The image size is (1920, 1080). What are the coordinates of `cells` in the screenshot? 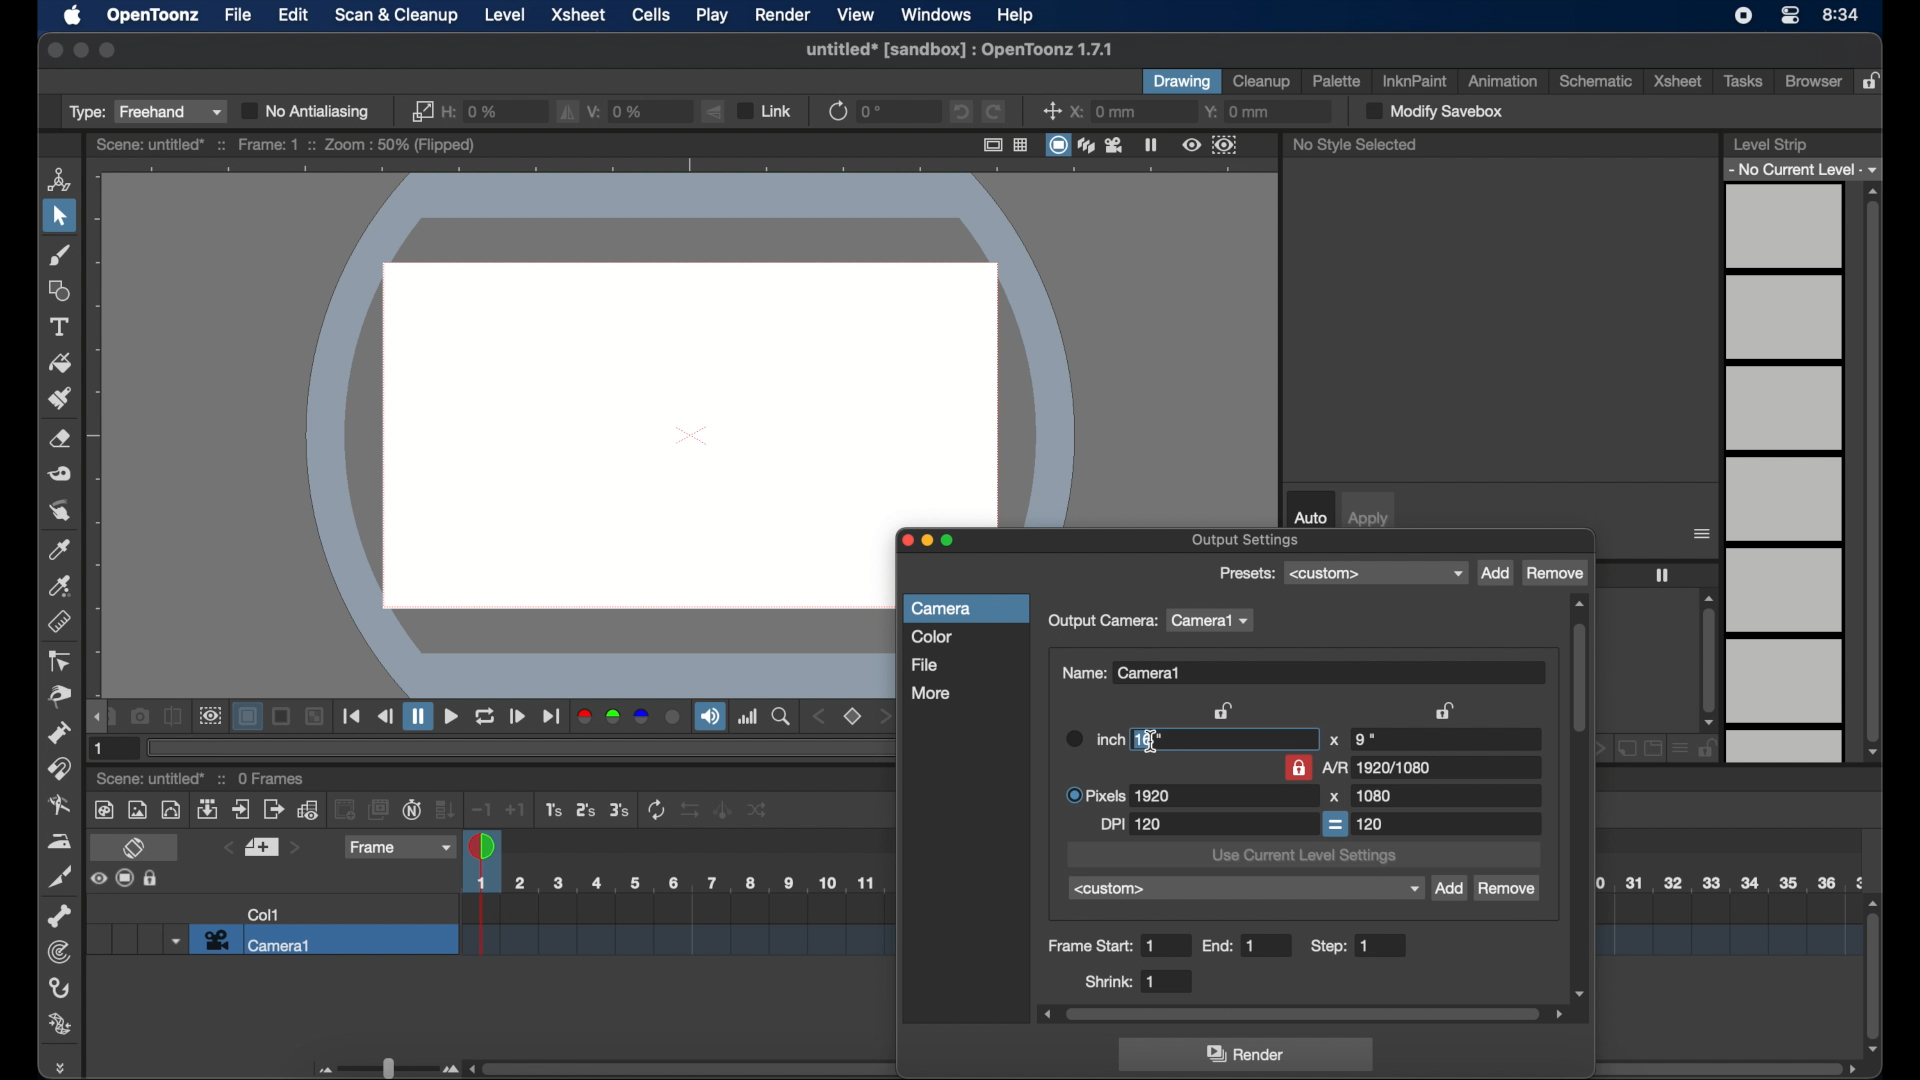 It's located at (650, 14).